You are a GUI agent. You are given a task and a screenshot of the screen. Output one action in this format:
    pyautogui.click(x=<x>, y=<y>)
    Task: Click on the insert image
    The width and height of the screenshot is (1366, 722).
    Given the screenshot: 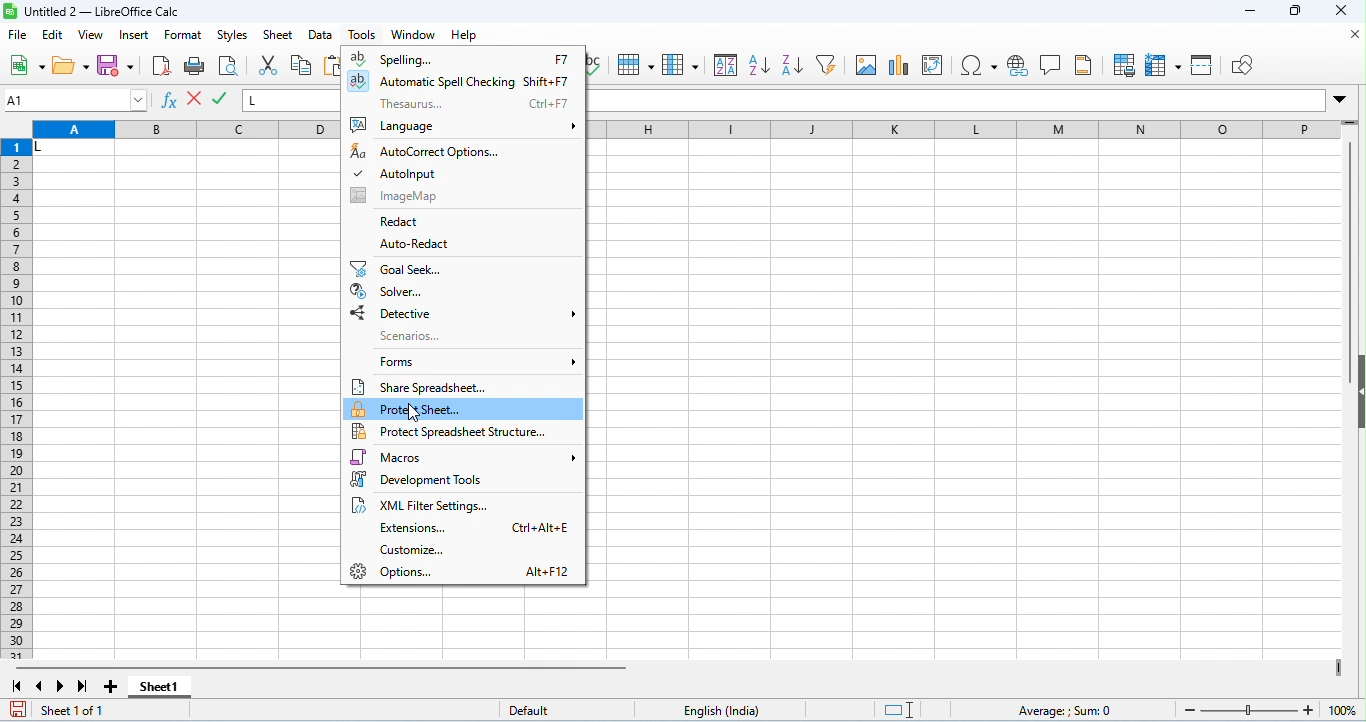 What is the action you would take?
    pyautogui.click(x=866, y=65)
    